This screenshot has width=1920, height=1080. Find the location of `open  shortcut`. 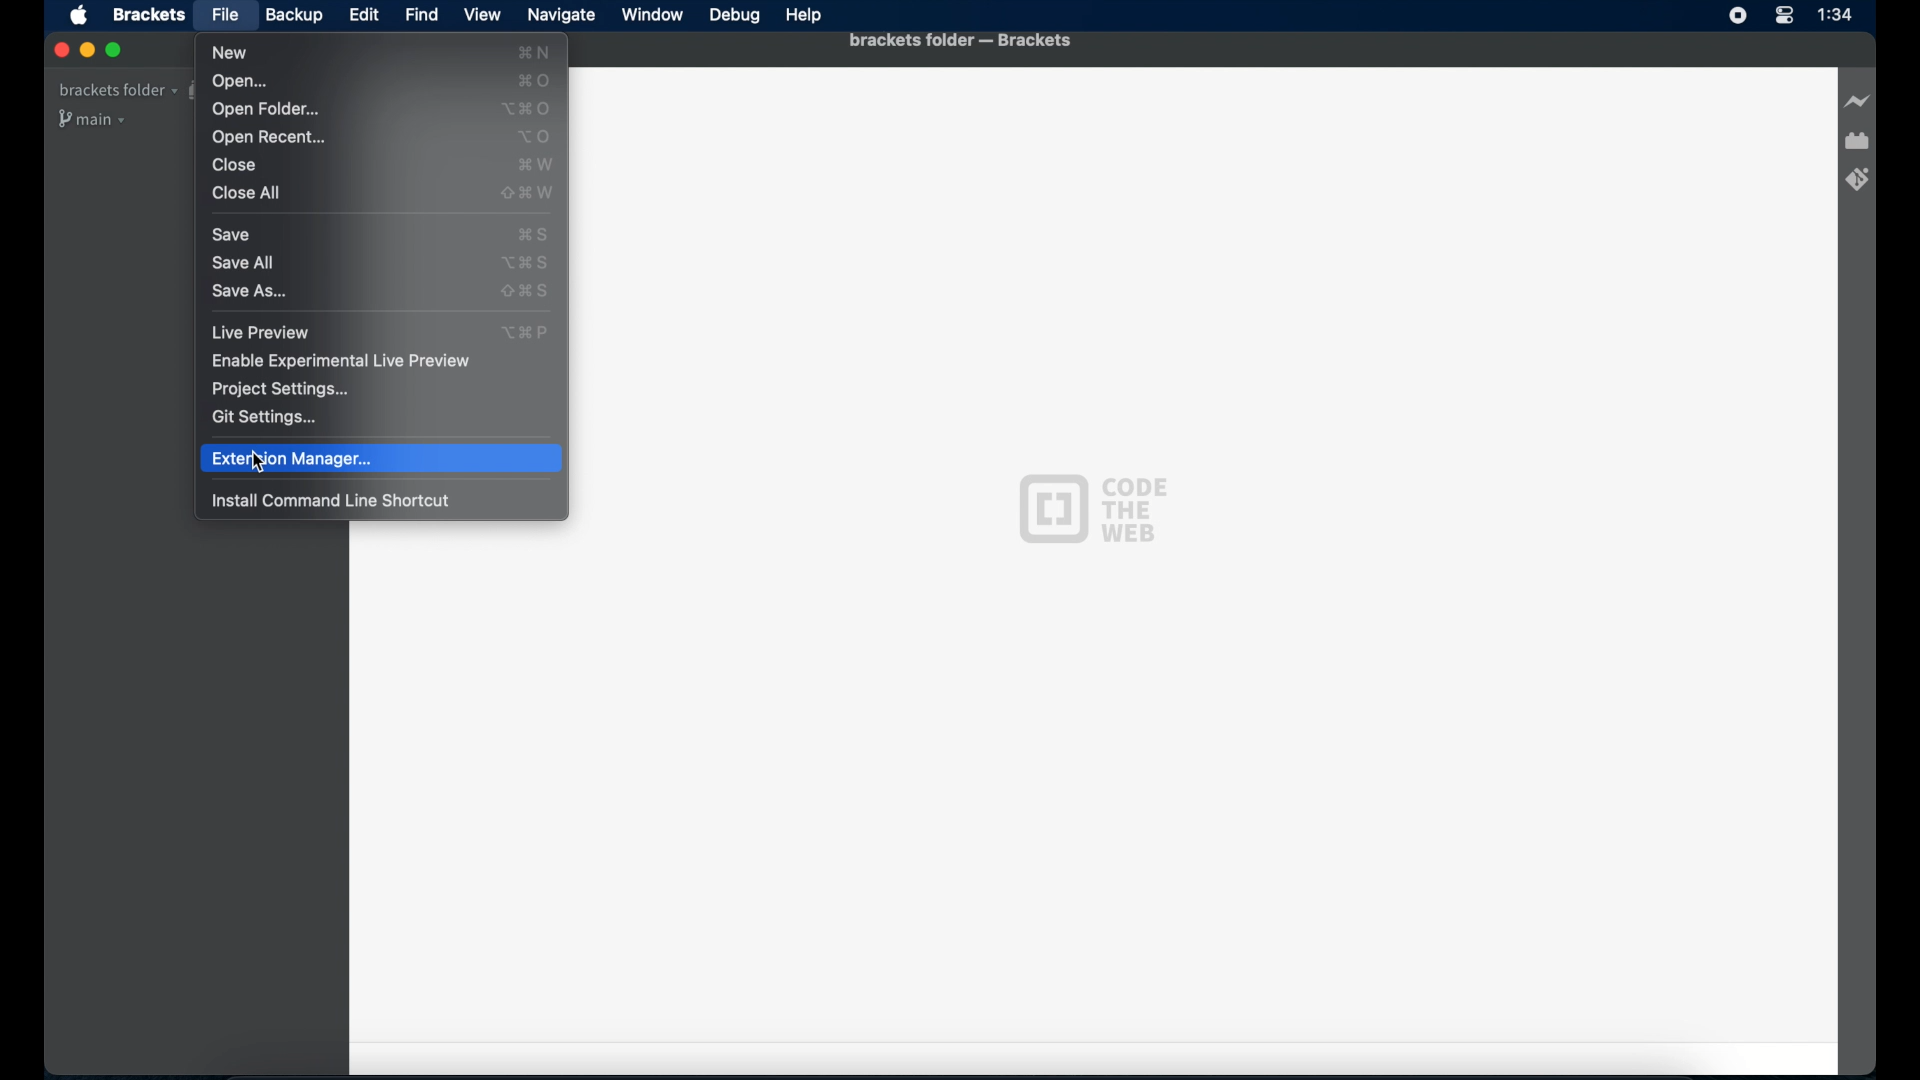

open  shortcut is located at coordinates (534, 136).